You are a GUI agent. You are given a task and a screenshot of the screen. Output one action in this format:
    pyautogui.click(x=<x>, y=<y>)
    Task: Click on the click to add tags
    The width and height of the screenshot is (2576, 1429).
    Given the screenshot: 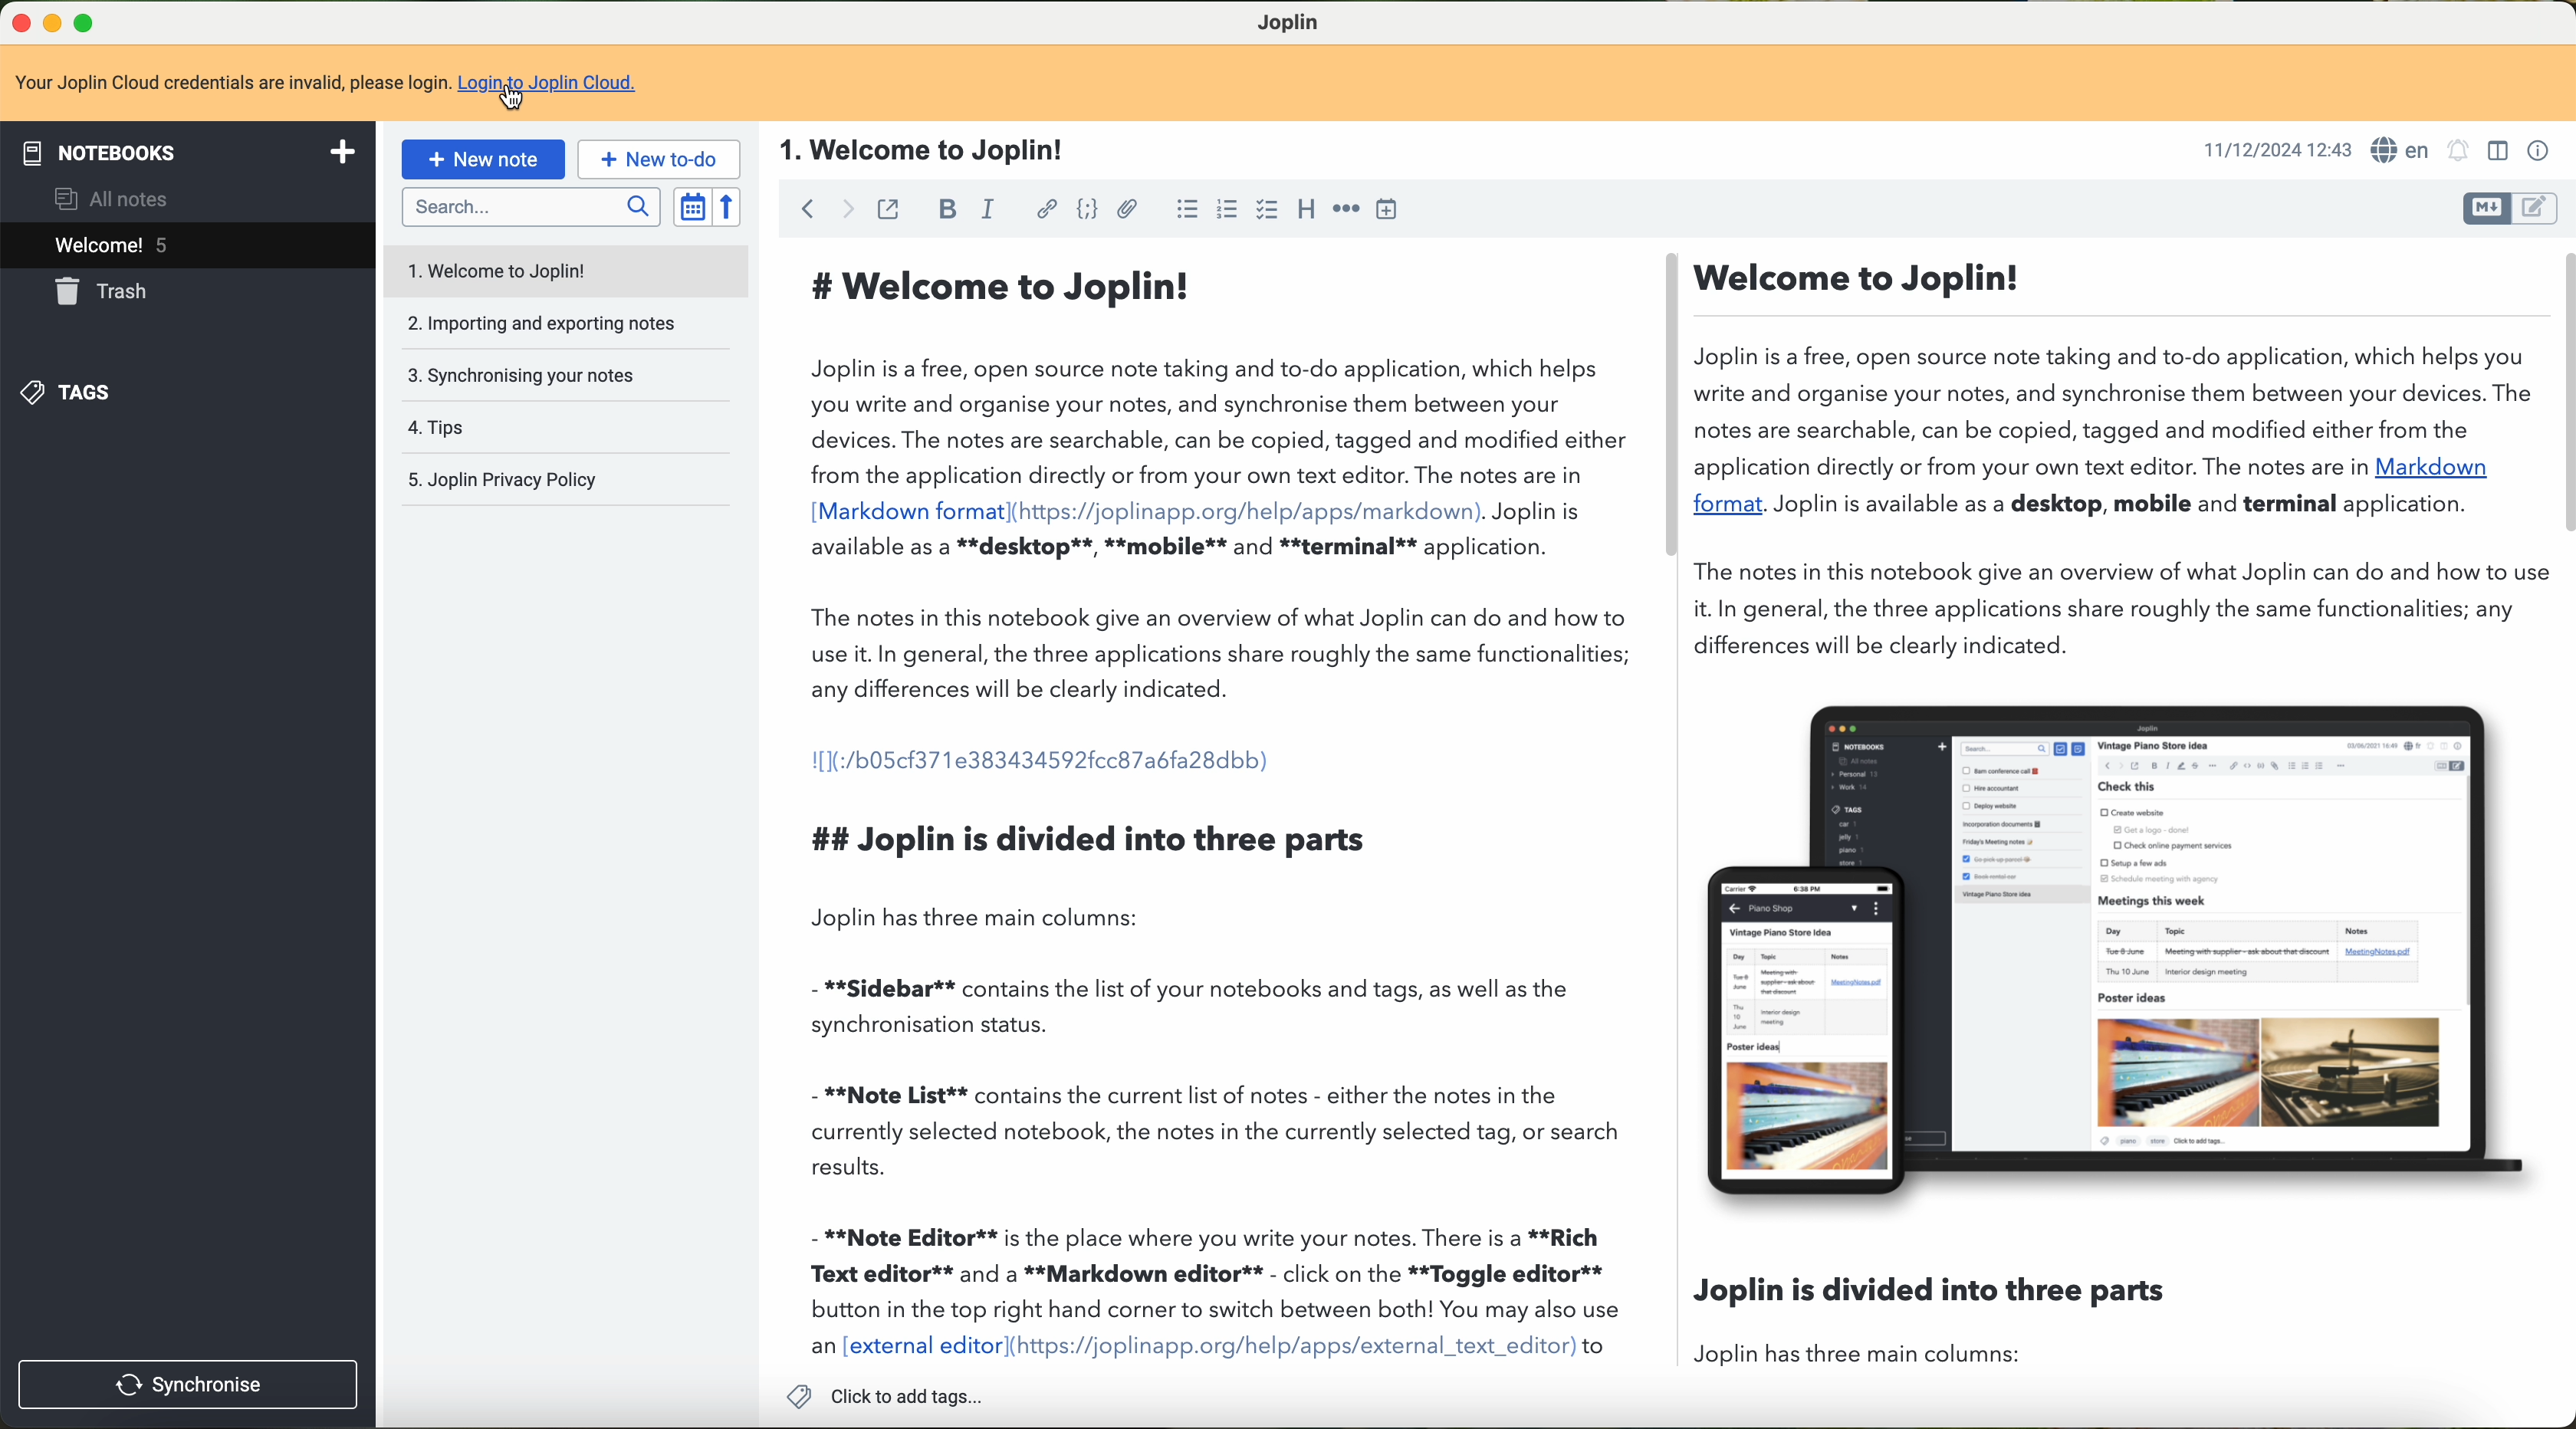 What is the action you would take?
    pyautogui.click(x=882, y=1394)
    